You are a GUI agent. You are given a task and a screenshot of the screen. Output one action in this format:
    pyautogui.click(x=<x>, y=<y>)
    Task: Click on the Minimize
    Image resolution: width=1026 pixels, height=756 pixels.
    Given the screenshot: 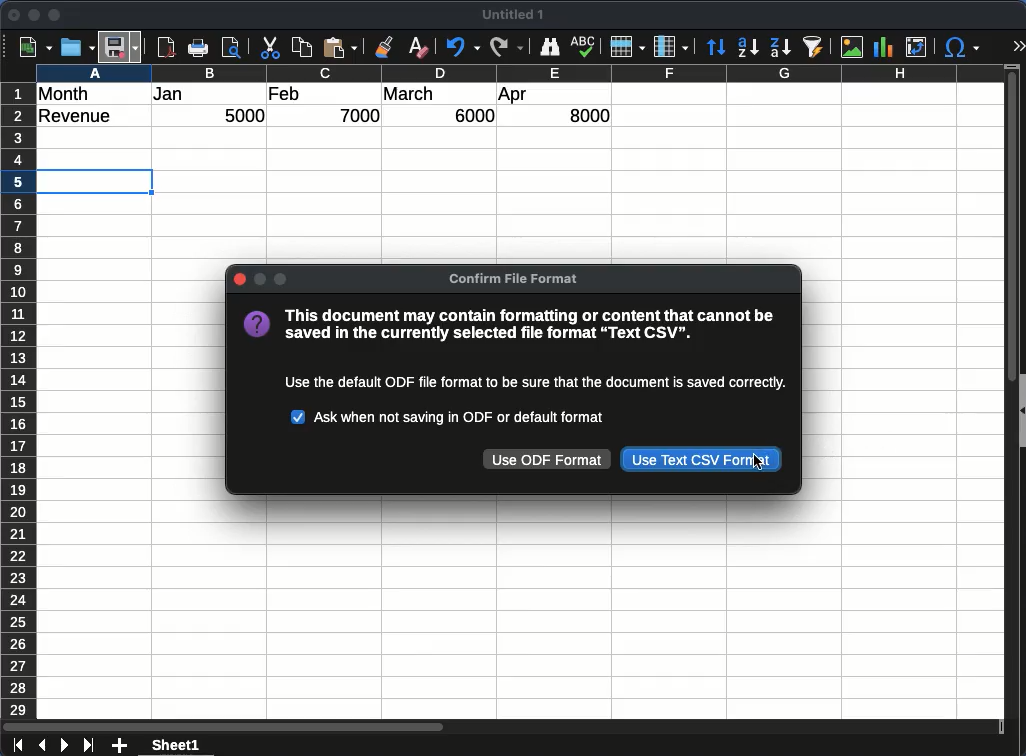 What is the action you would take?
    pyautogui.click(x=258, y=279)
    